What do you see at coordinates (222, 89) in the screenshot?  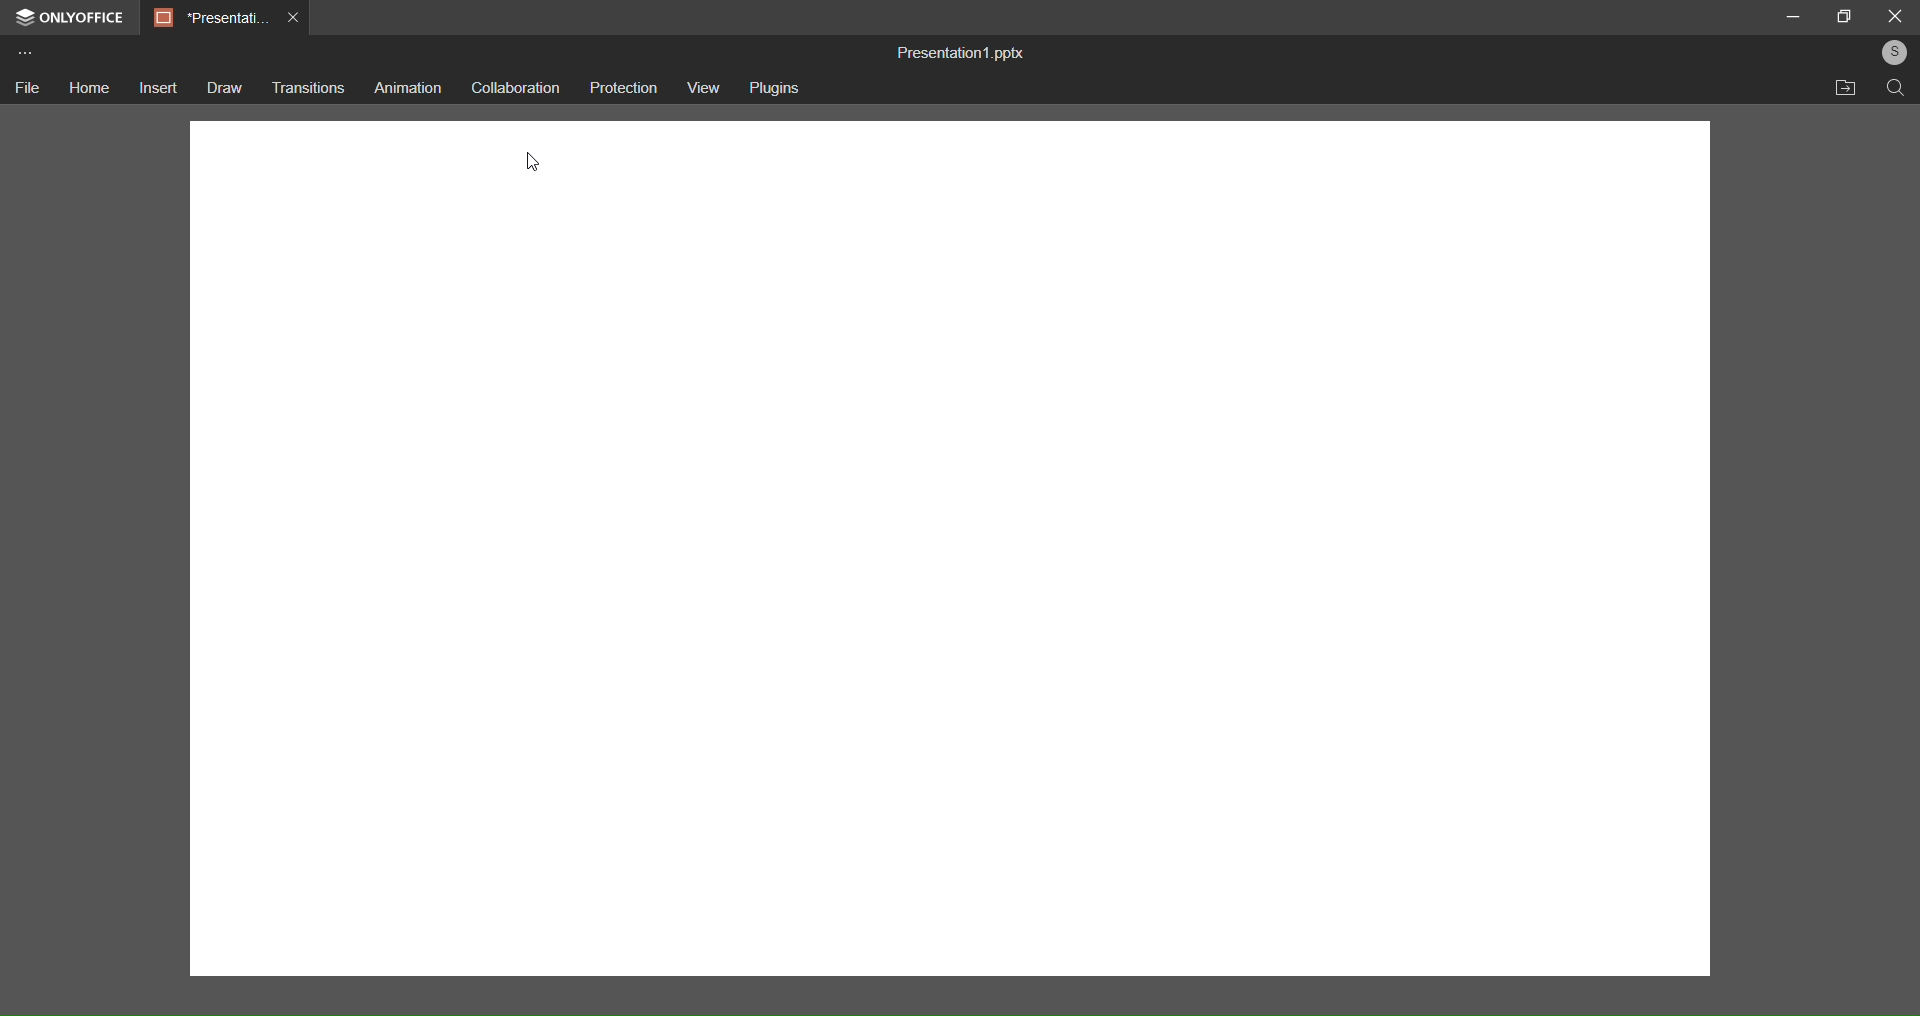 I see `draw` at bounding box center [222, 89].